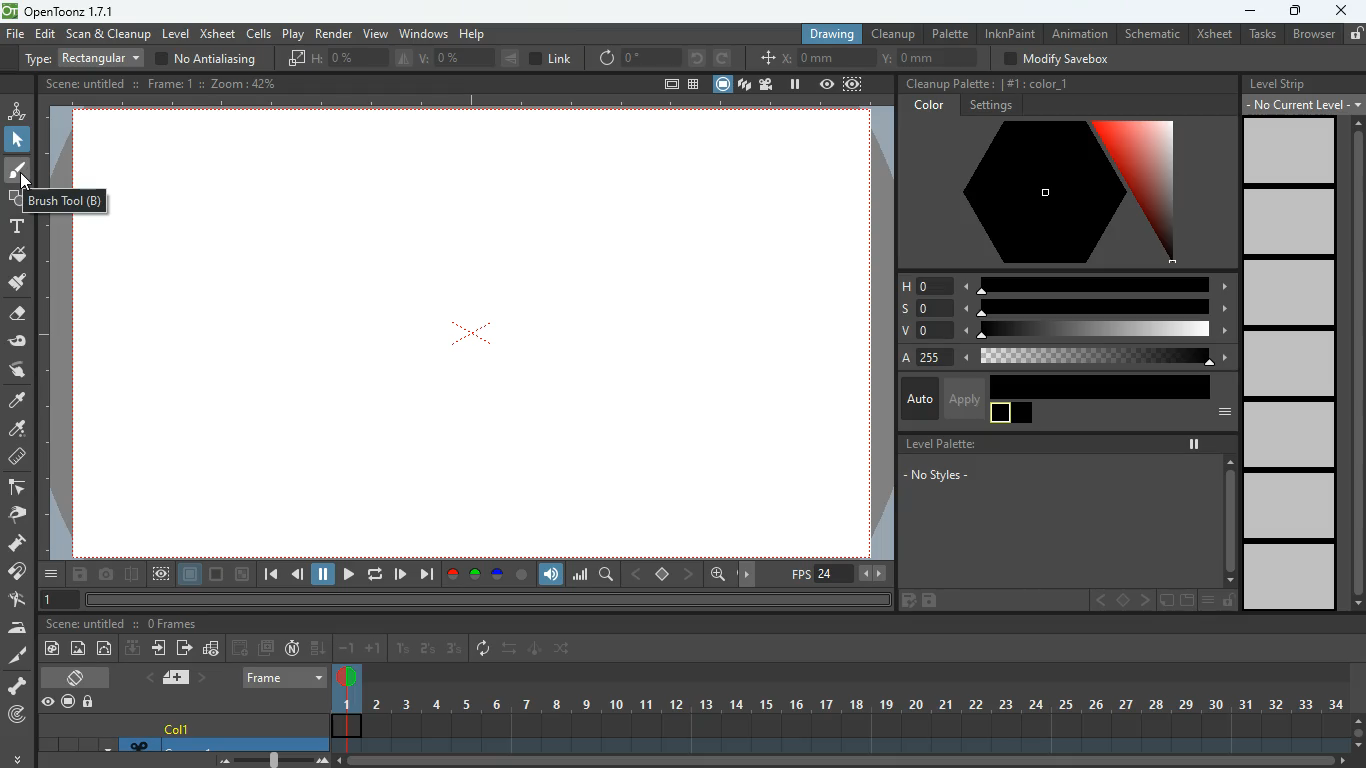 This screenshot has width=1366, height=768. What do you see at coordinates (668, 86) in the screenshot?
I see `document` at bounding box center [668, 86].